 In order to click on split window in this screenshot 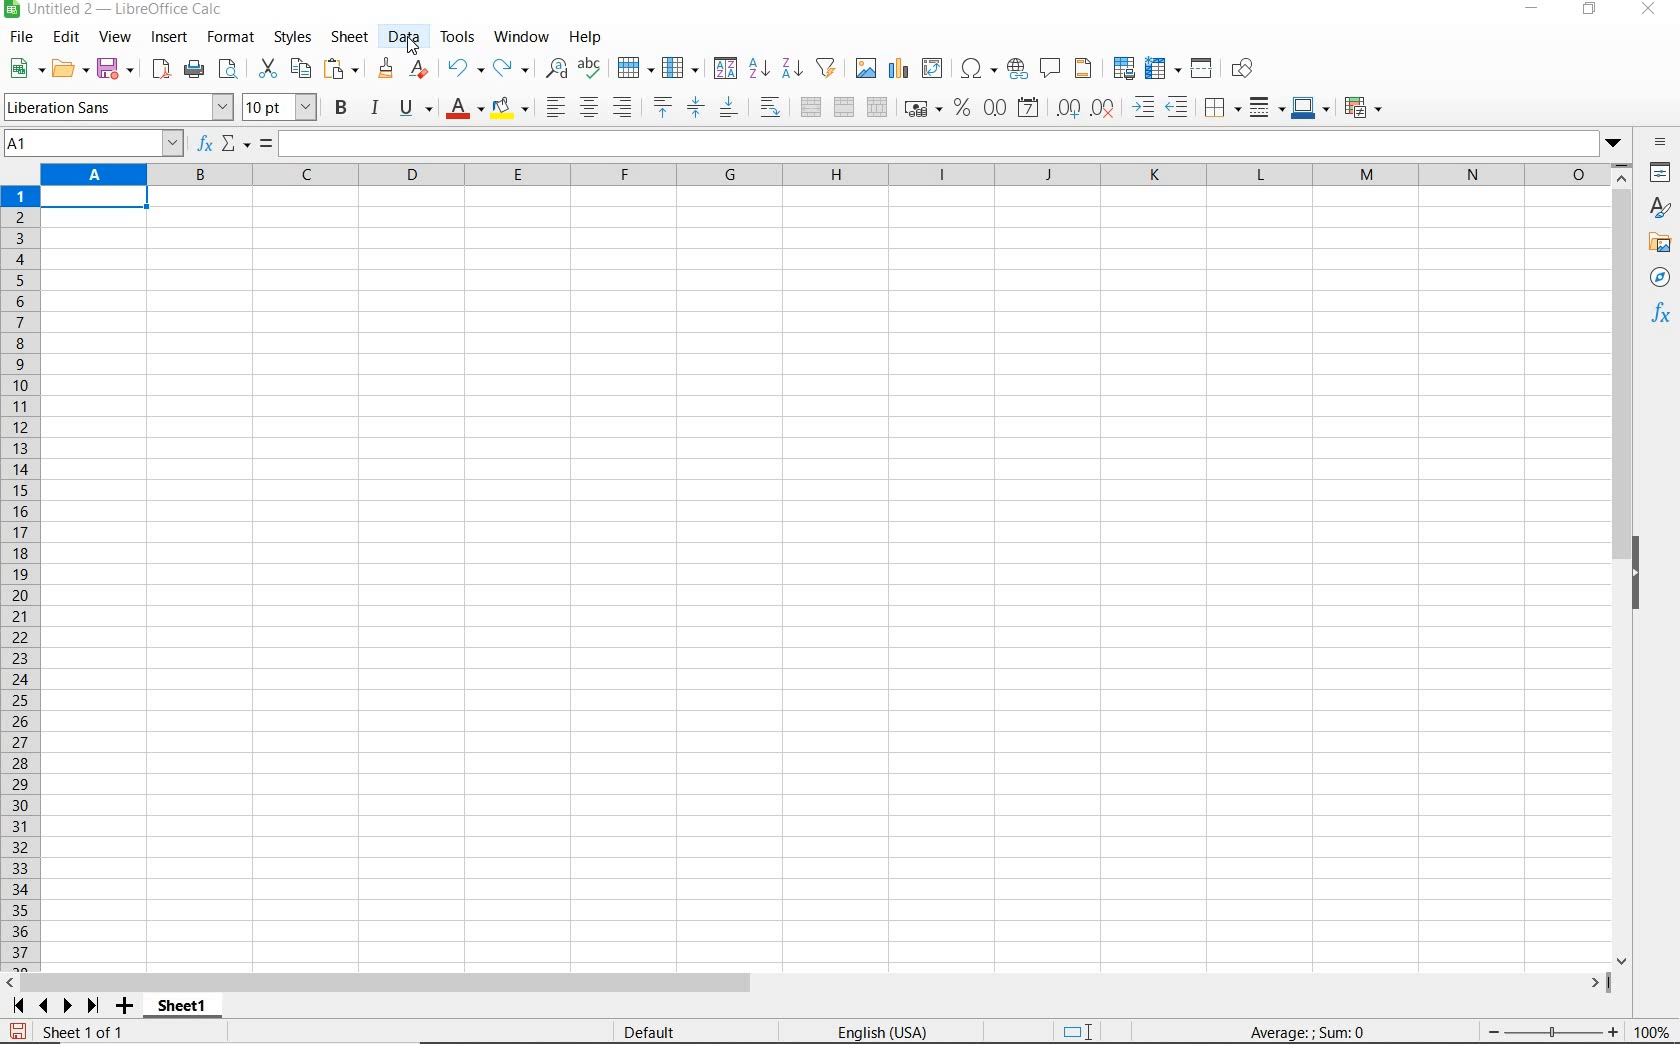, I will do `click(1202, 69)`.